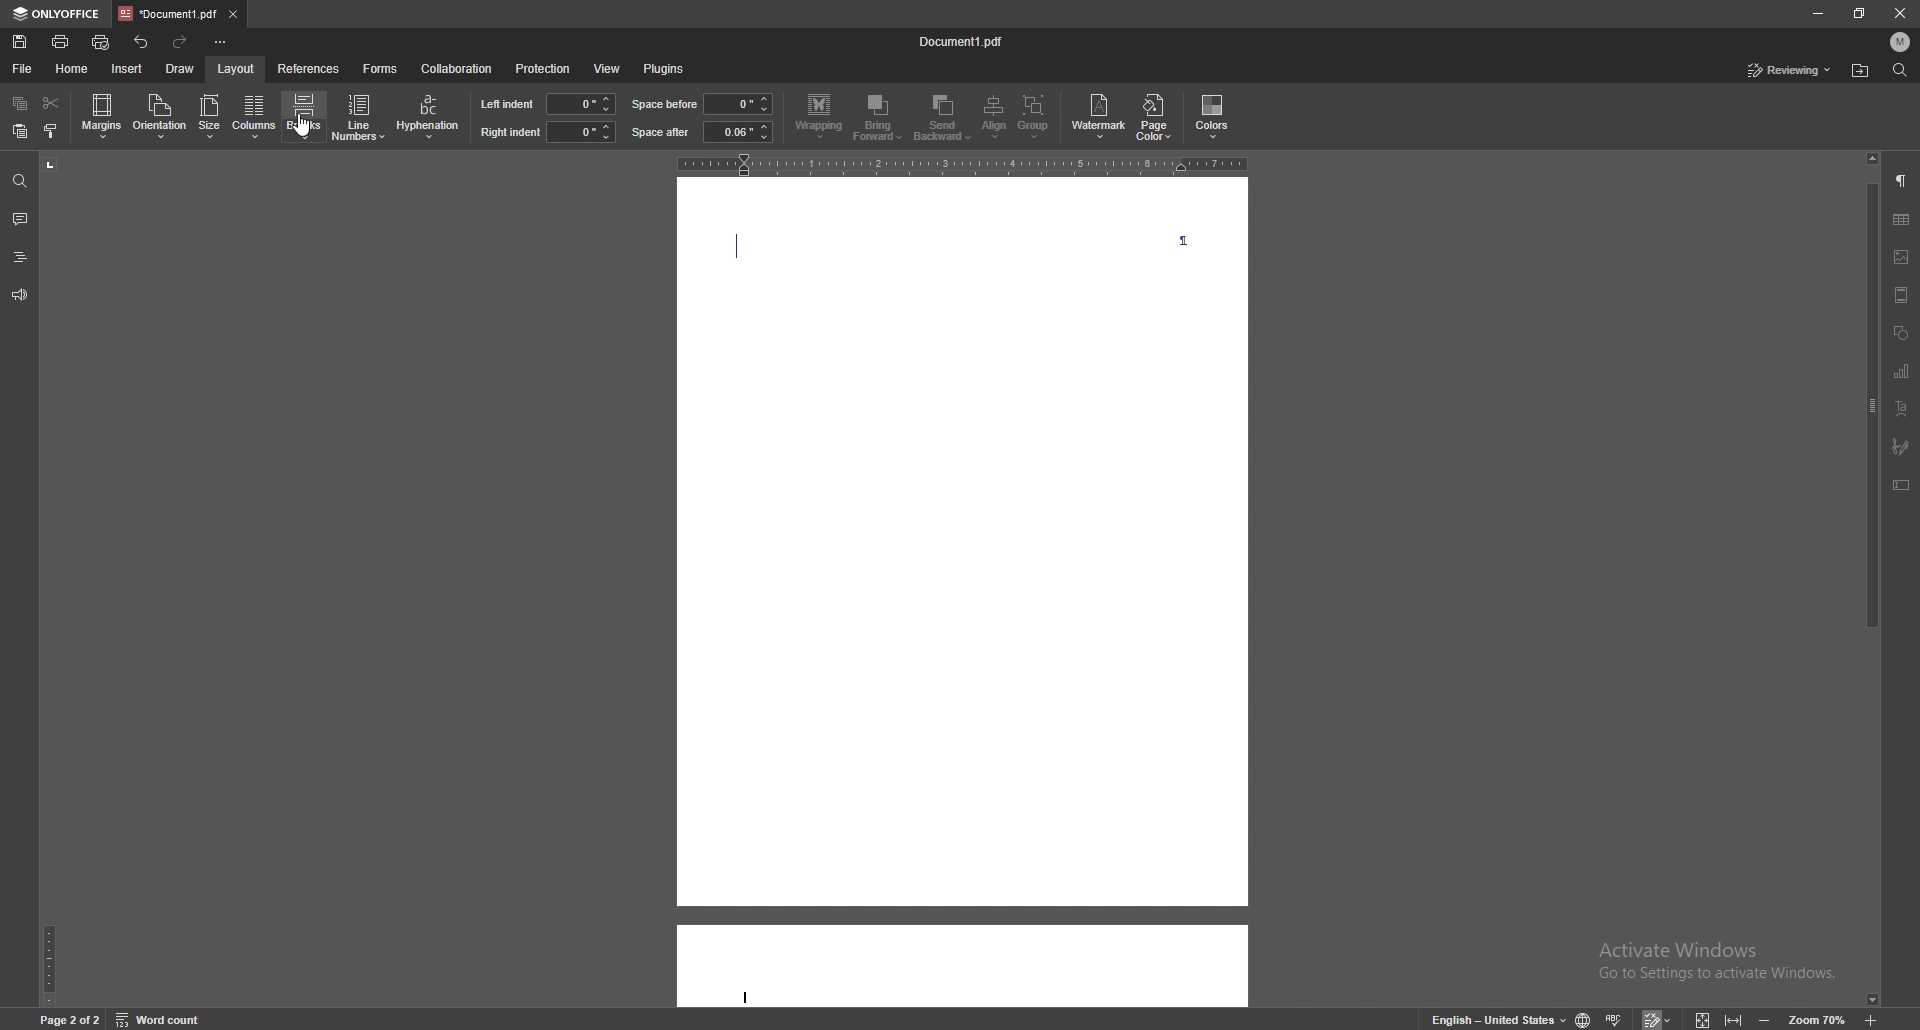 The width and height of the screenshot is (1920, 1030). I want to click on space before, so click(665, 104).